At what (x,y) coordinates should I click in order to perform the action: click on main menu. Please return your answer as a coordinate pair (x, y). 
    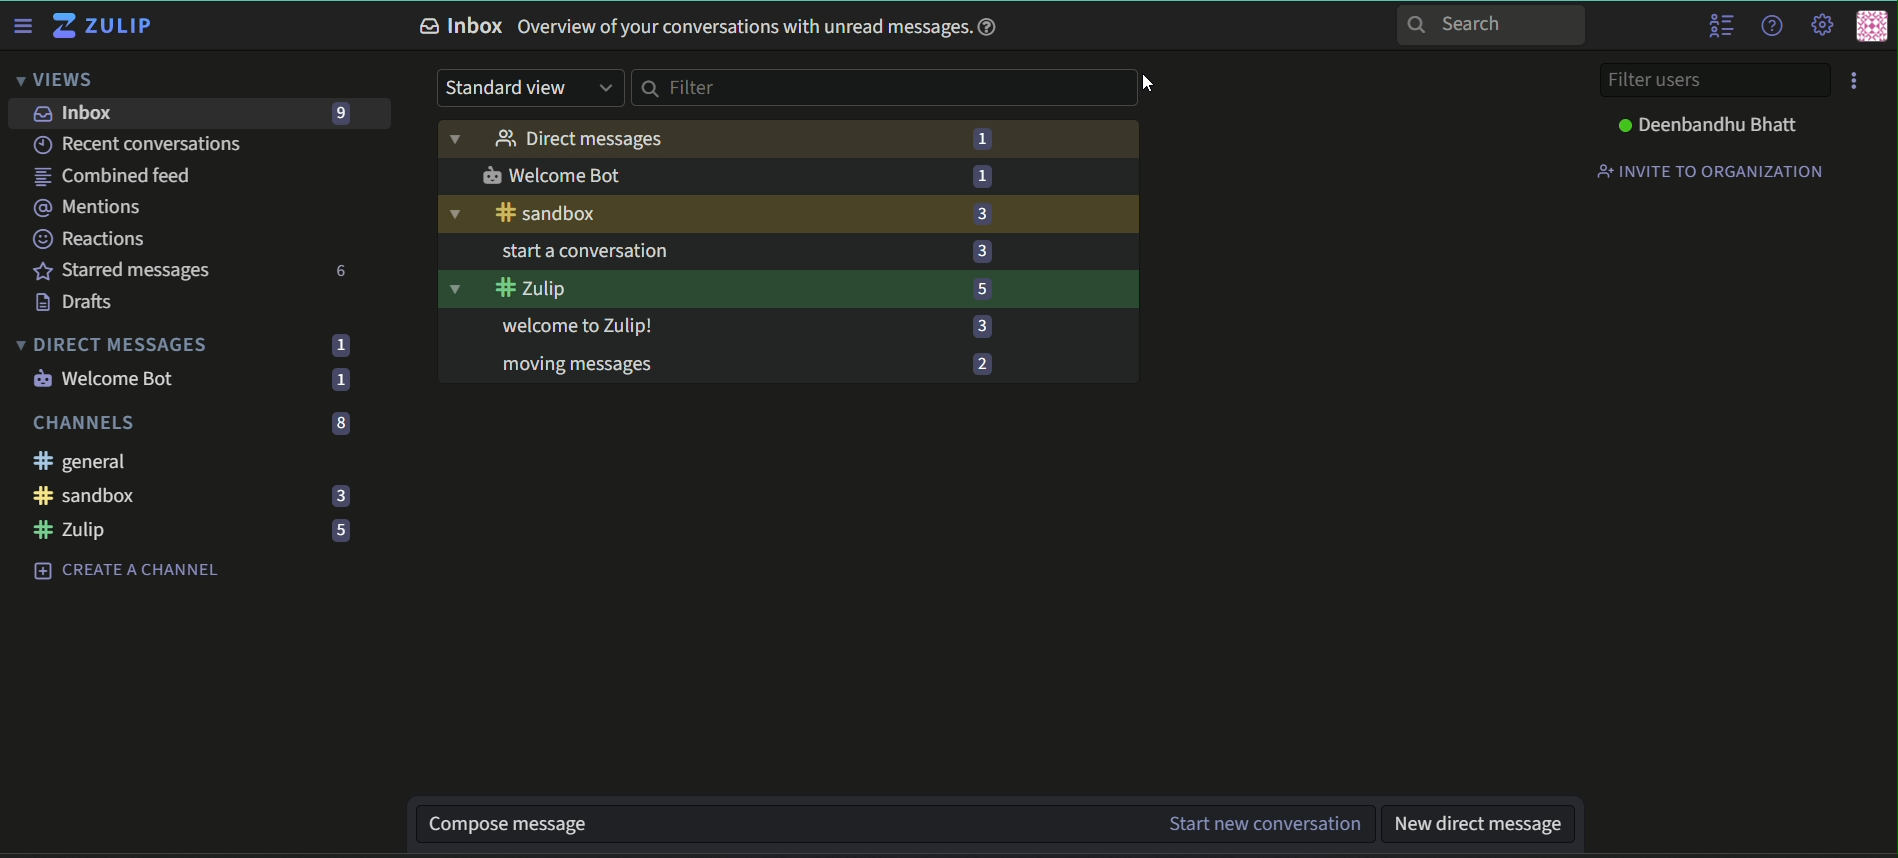
    Looking at the image, I should click on (1819, 24).